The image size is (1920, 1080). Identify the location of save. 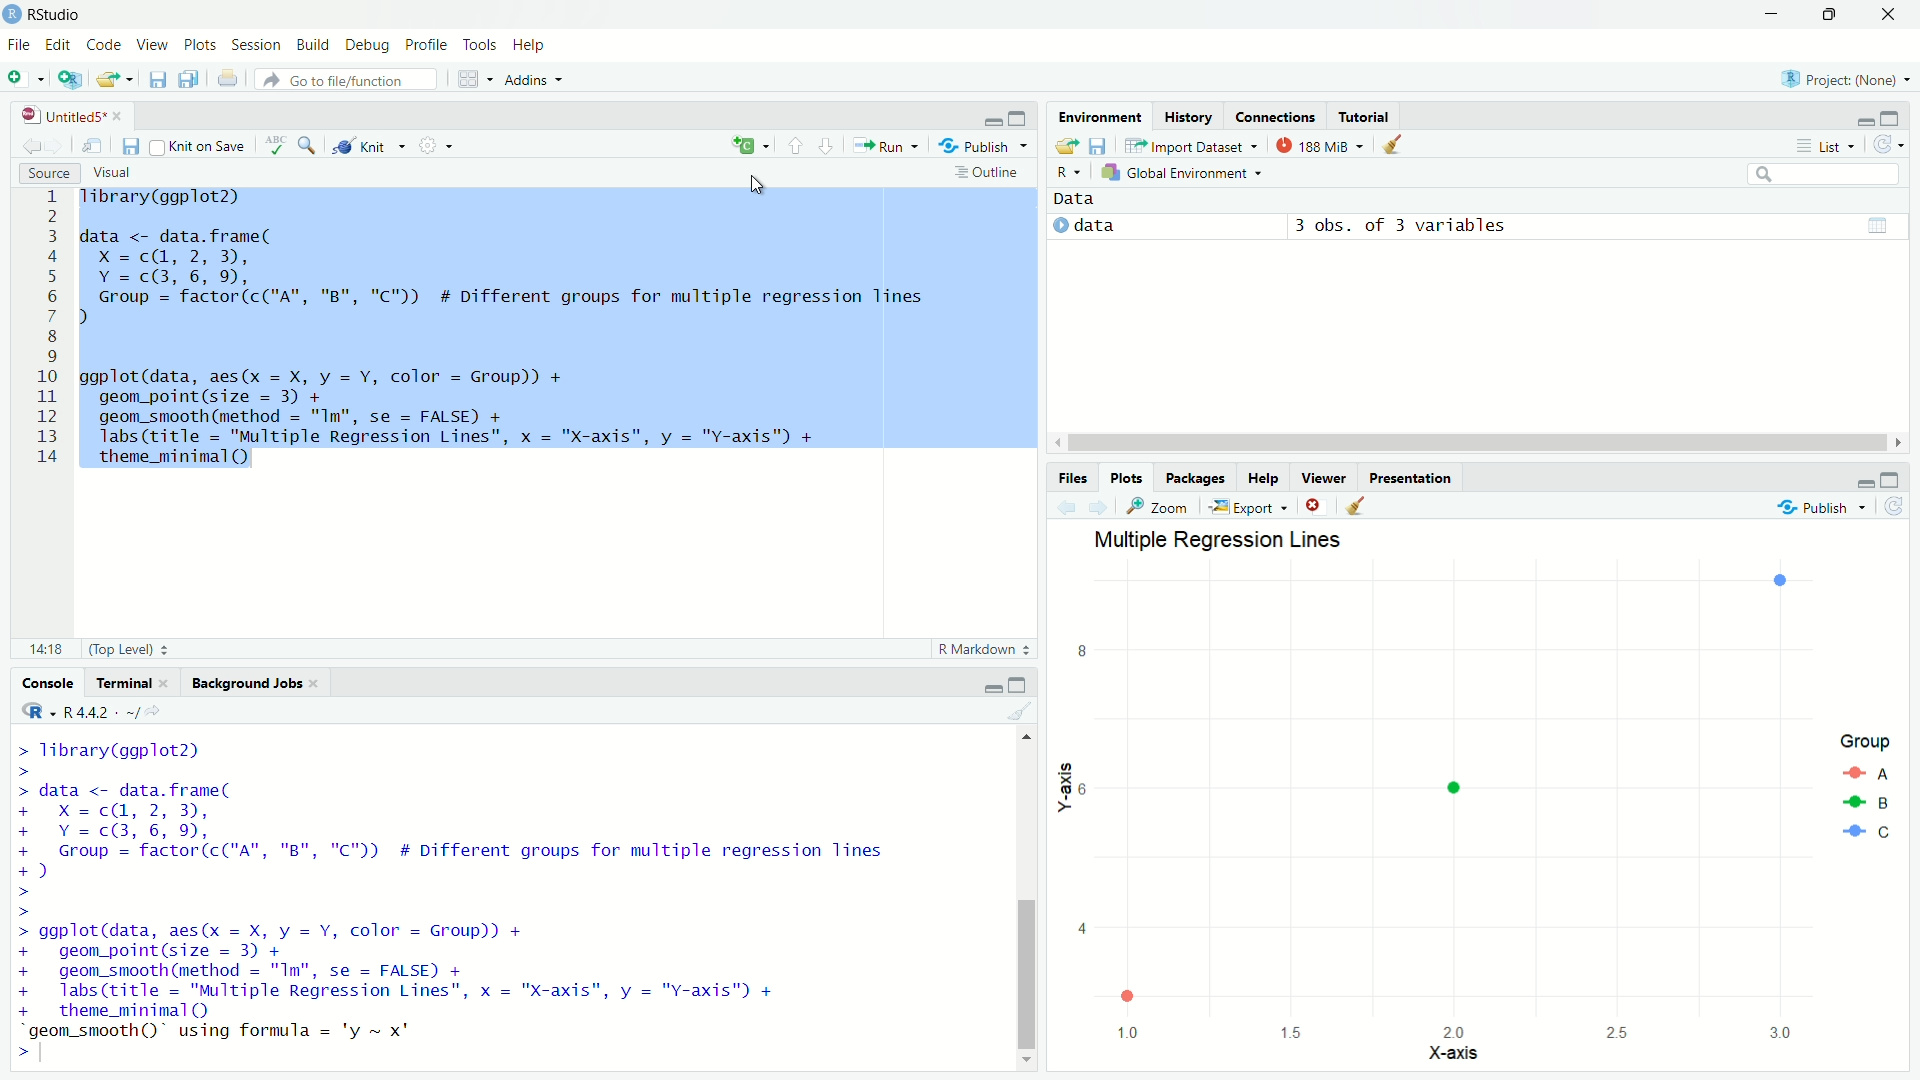
(153, 78).